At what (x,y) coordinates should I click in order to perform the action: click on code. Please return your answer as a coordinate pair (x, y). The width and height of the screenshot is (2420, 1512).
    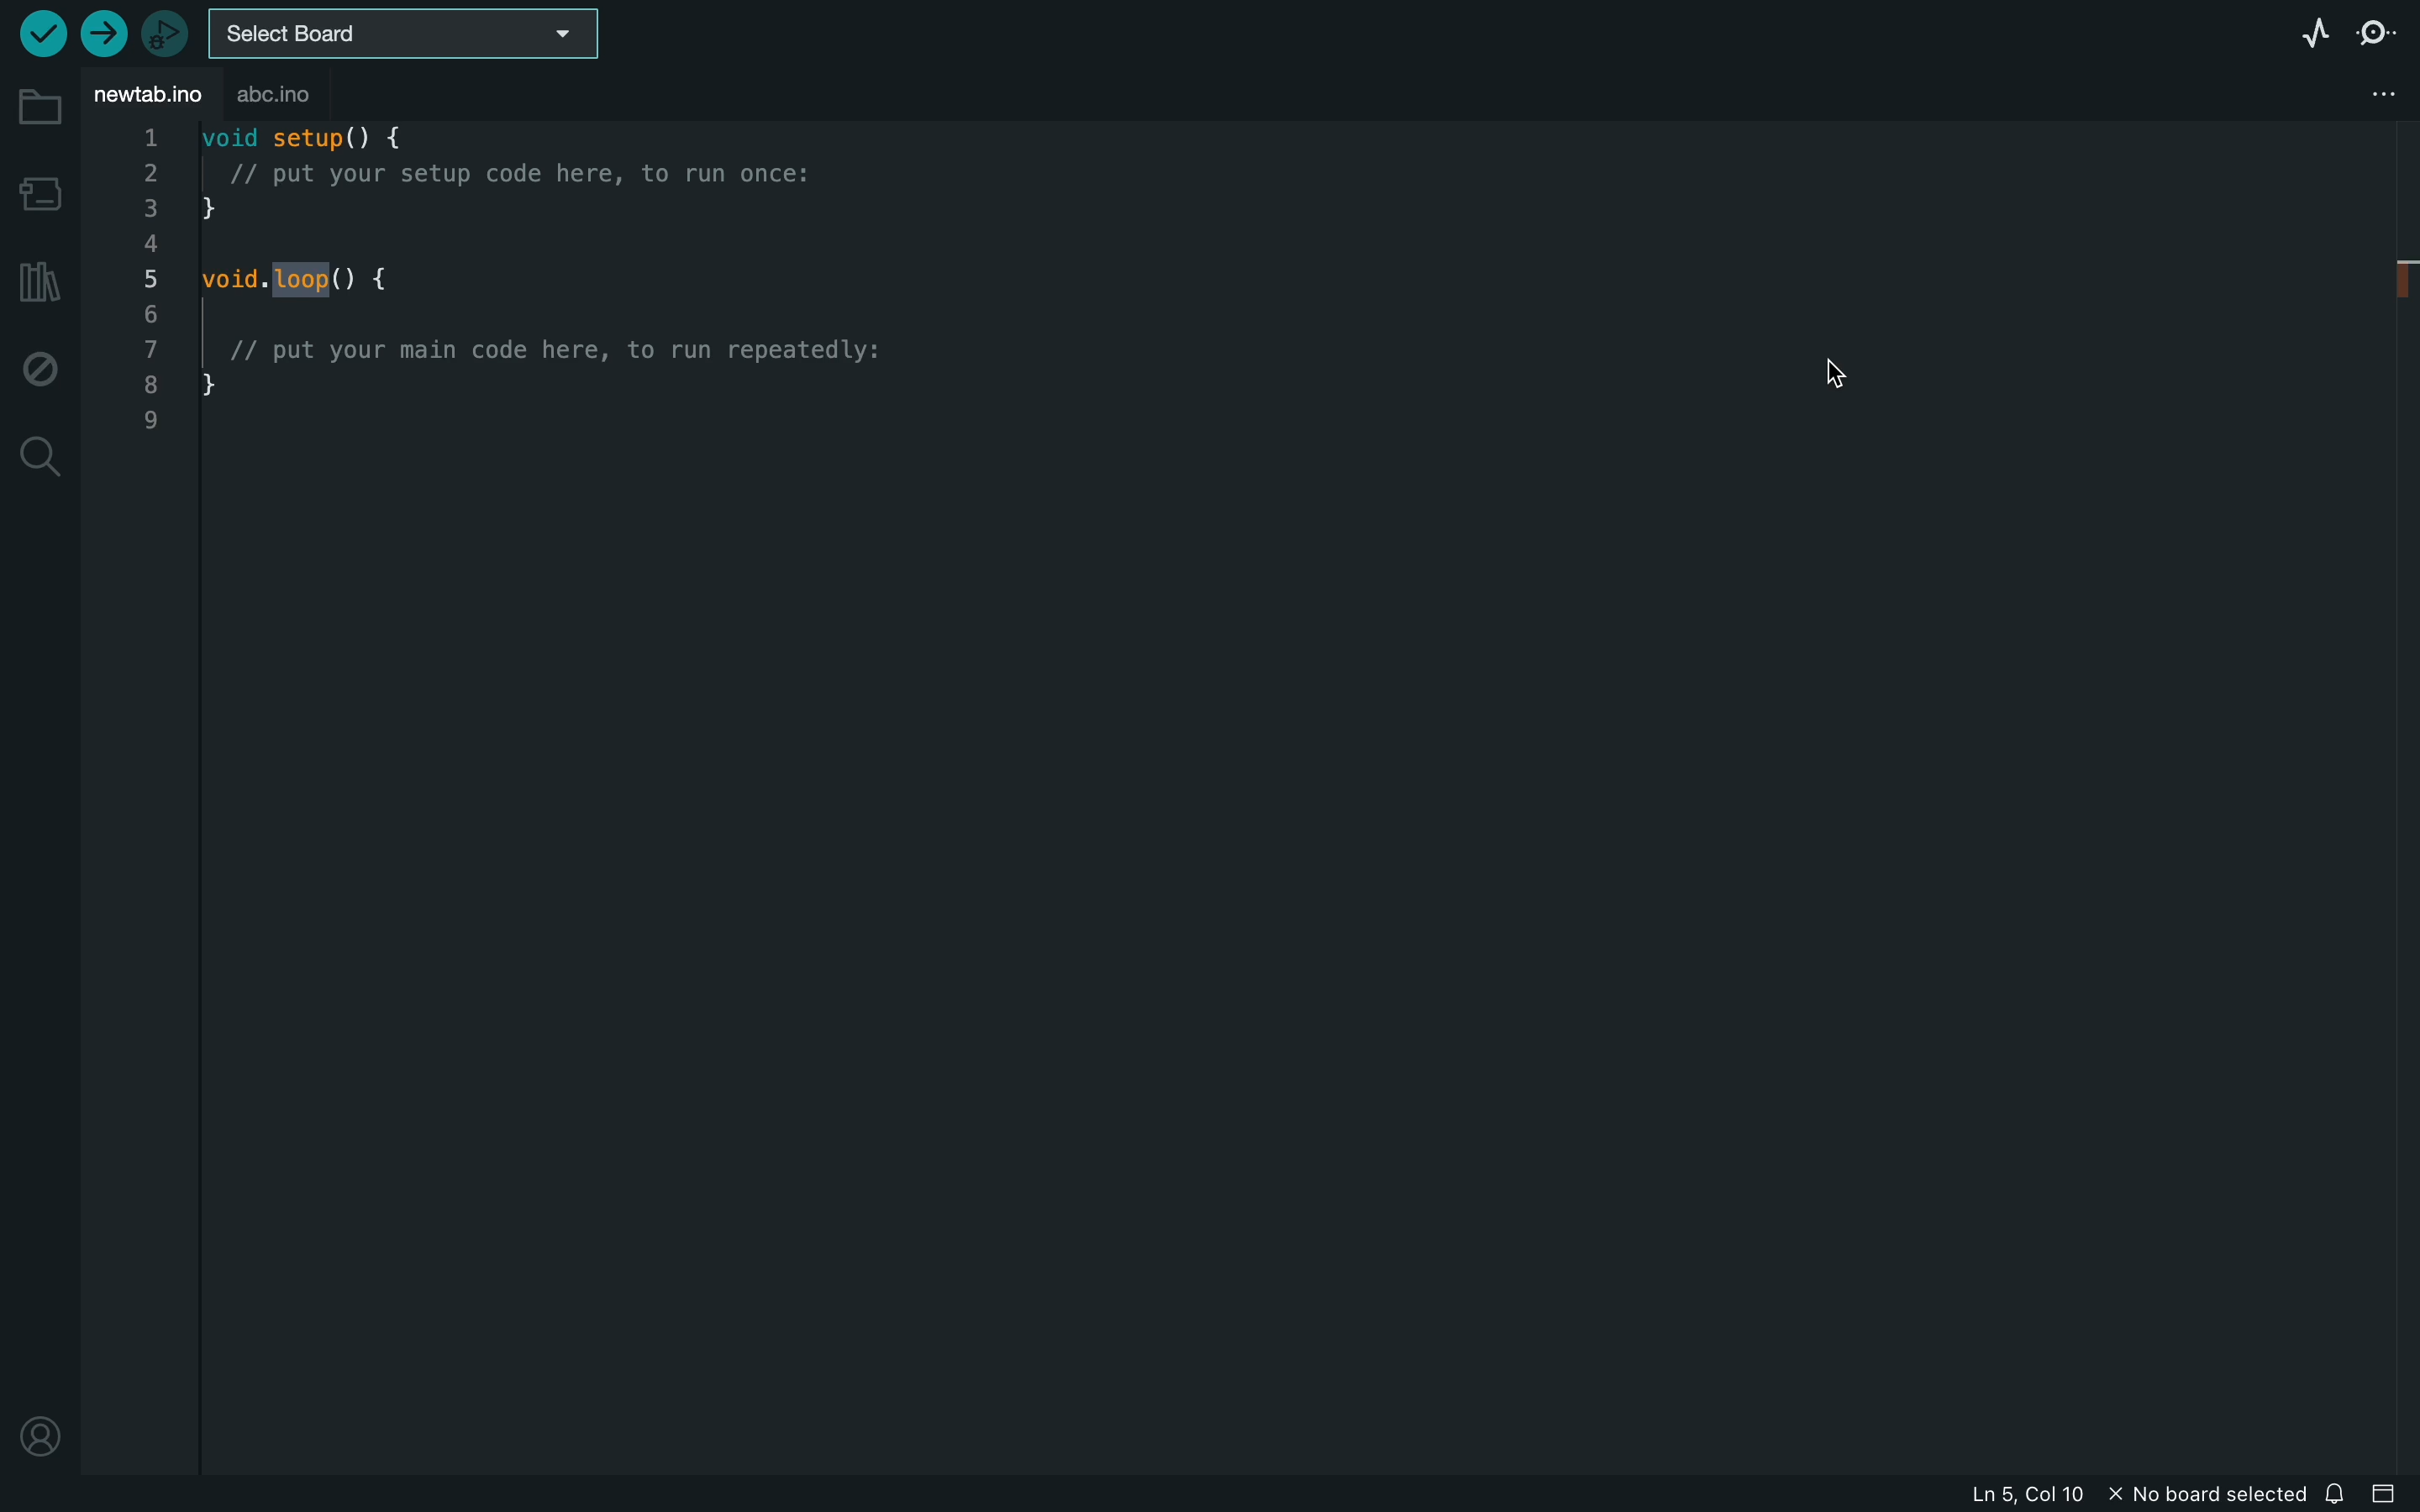
    Looking at the image, I should click on (510, 309).